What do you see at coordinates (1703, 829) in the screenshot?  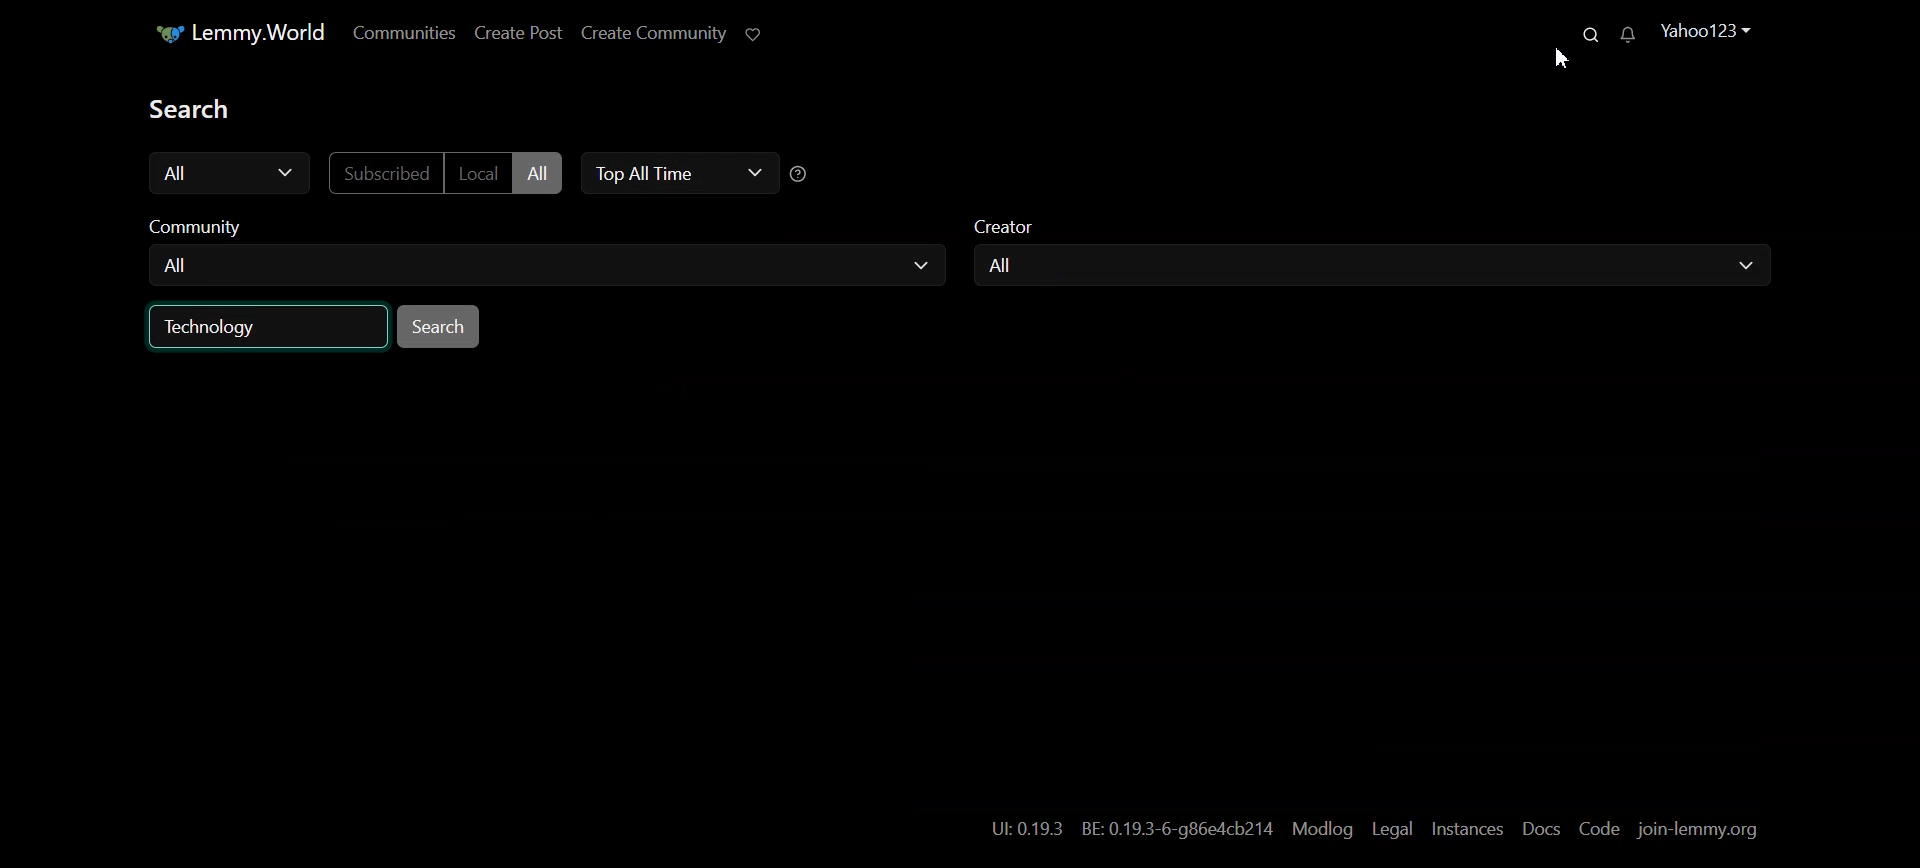 I see `join-lemmy.org` at bounding box center [1703, 829].